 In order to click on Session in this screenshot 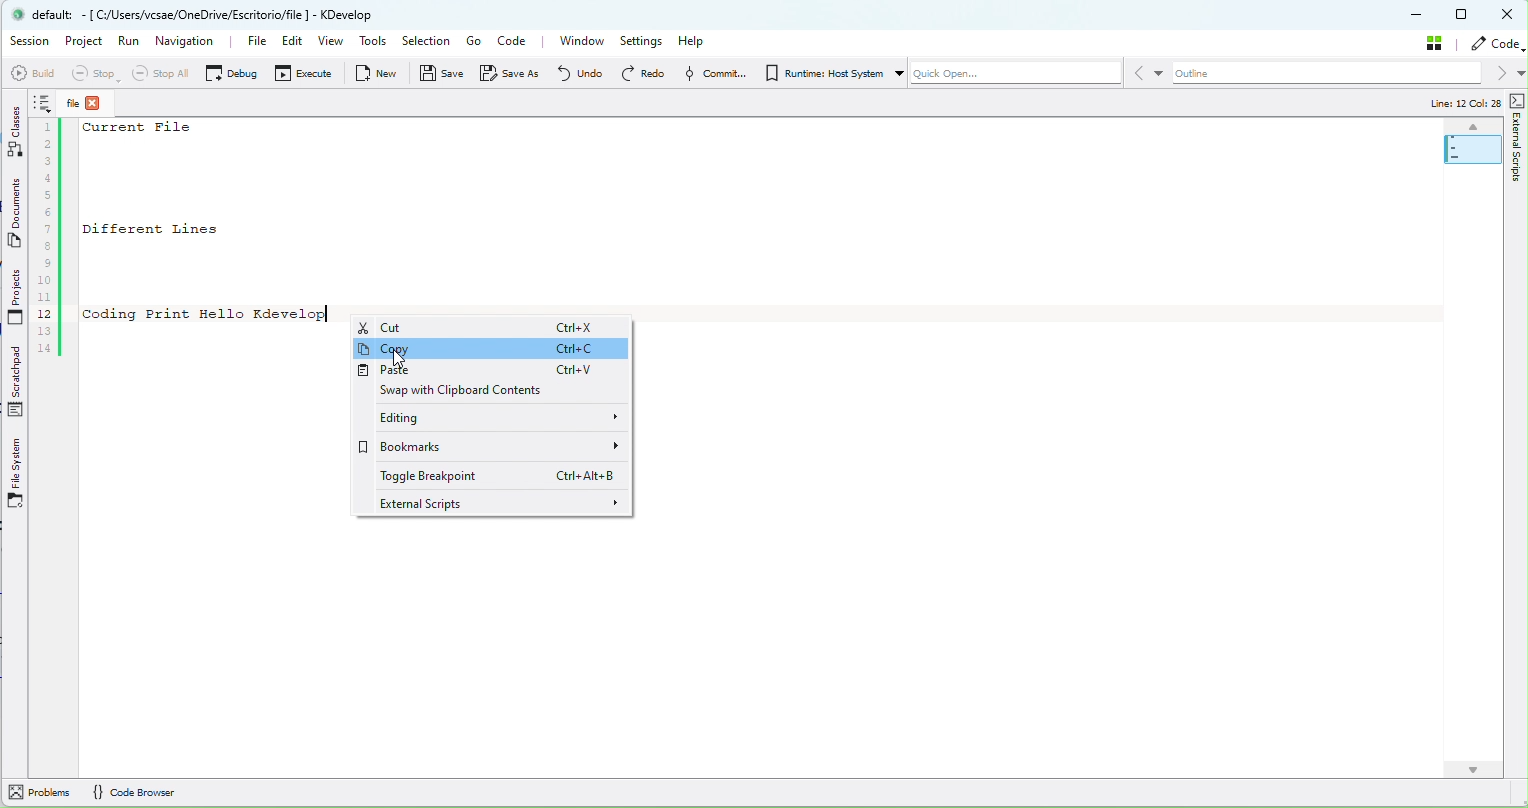, I will do `click(30, 41)`.